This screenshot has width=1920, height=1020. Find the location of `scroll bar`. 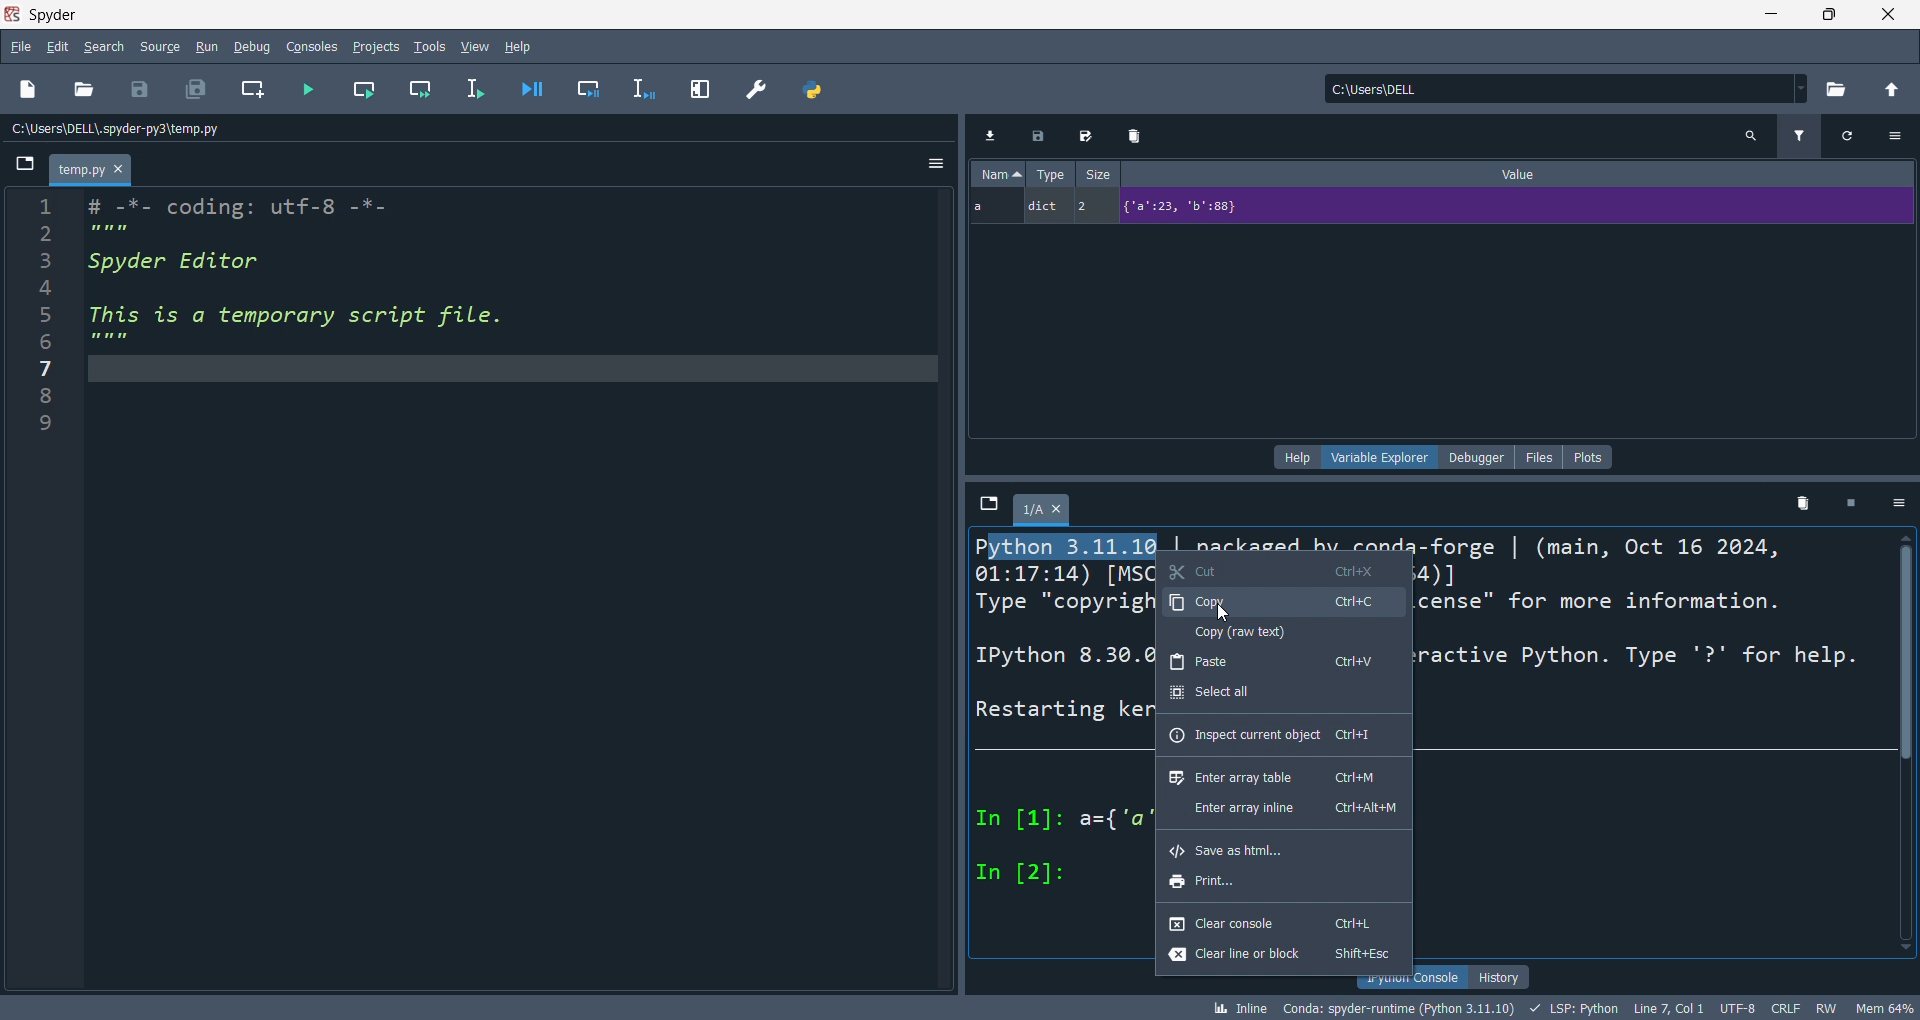

scroll bar is located at coordinates (1908, 750).